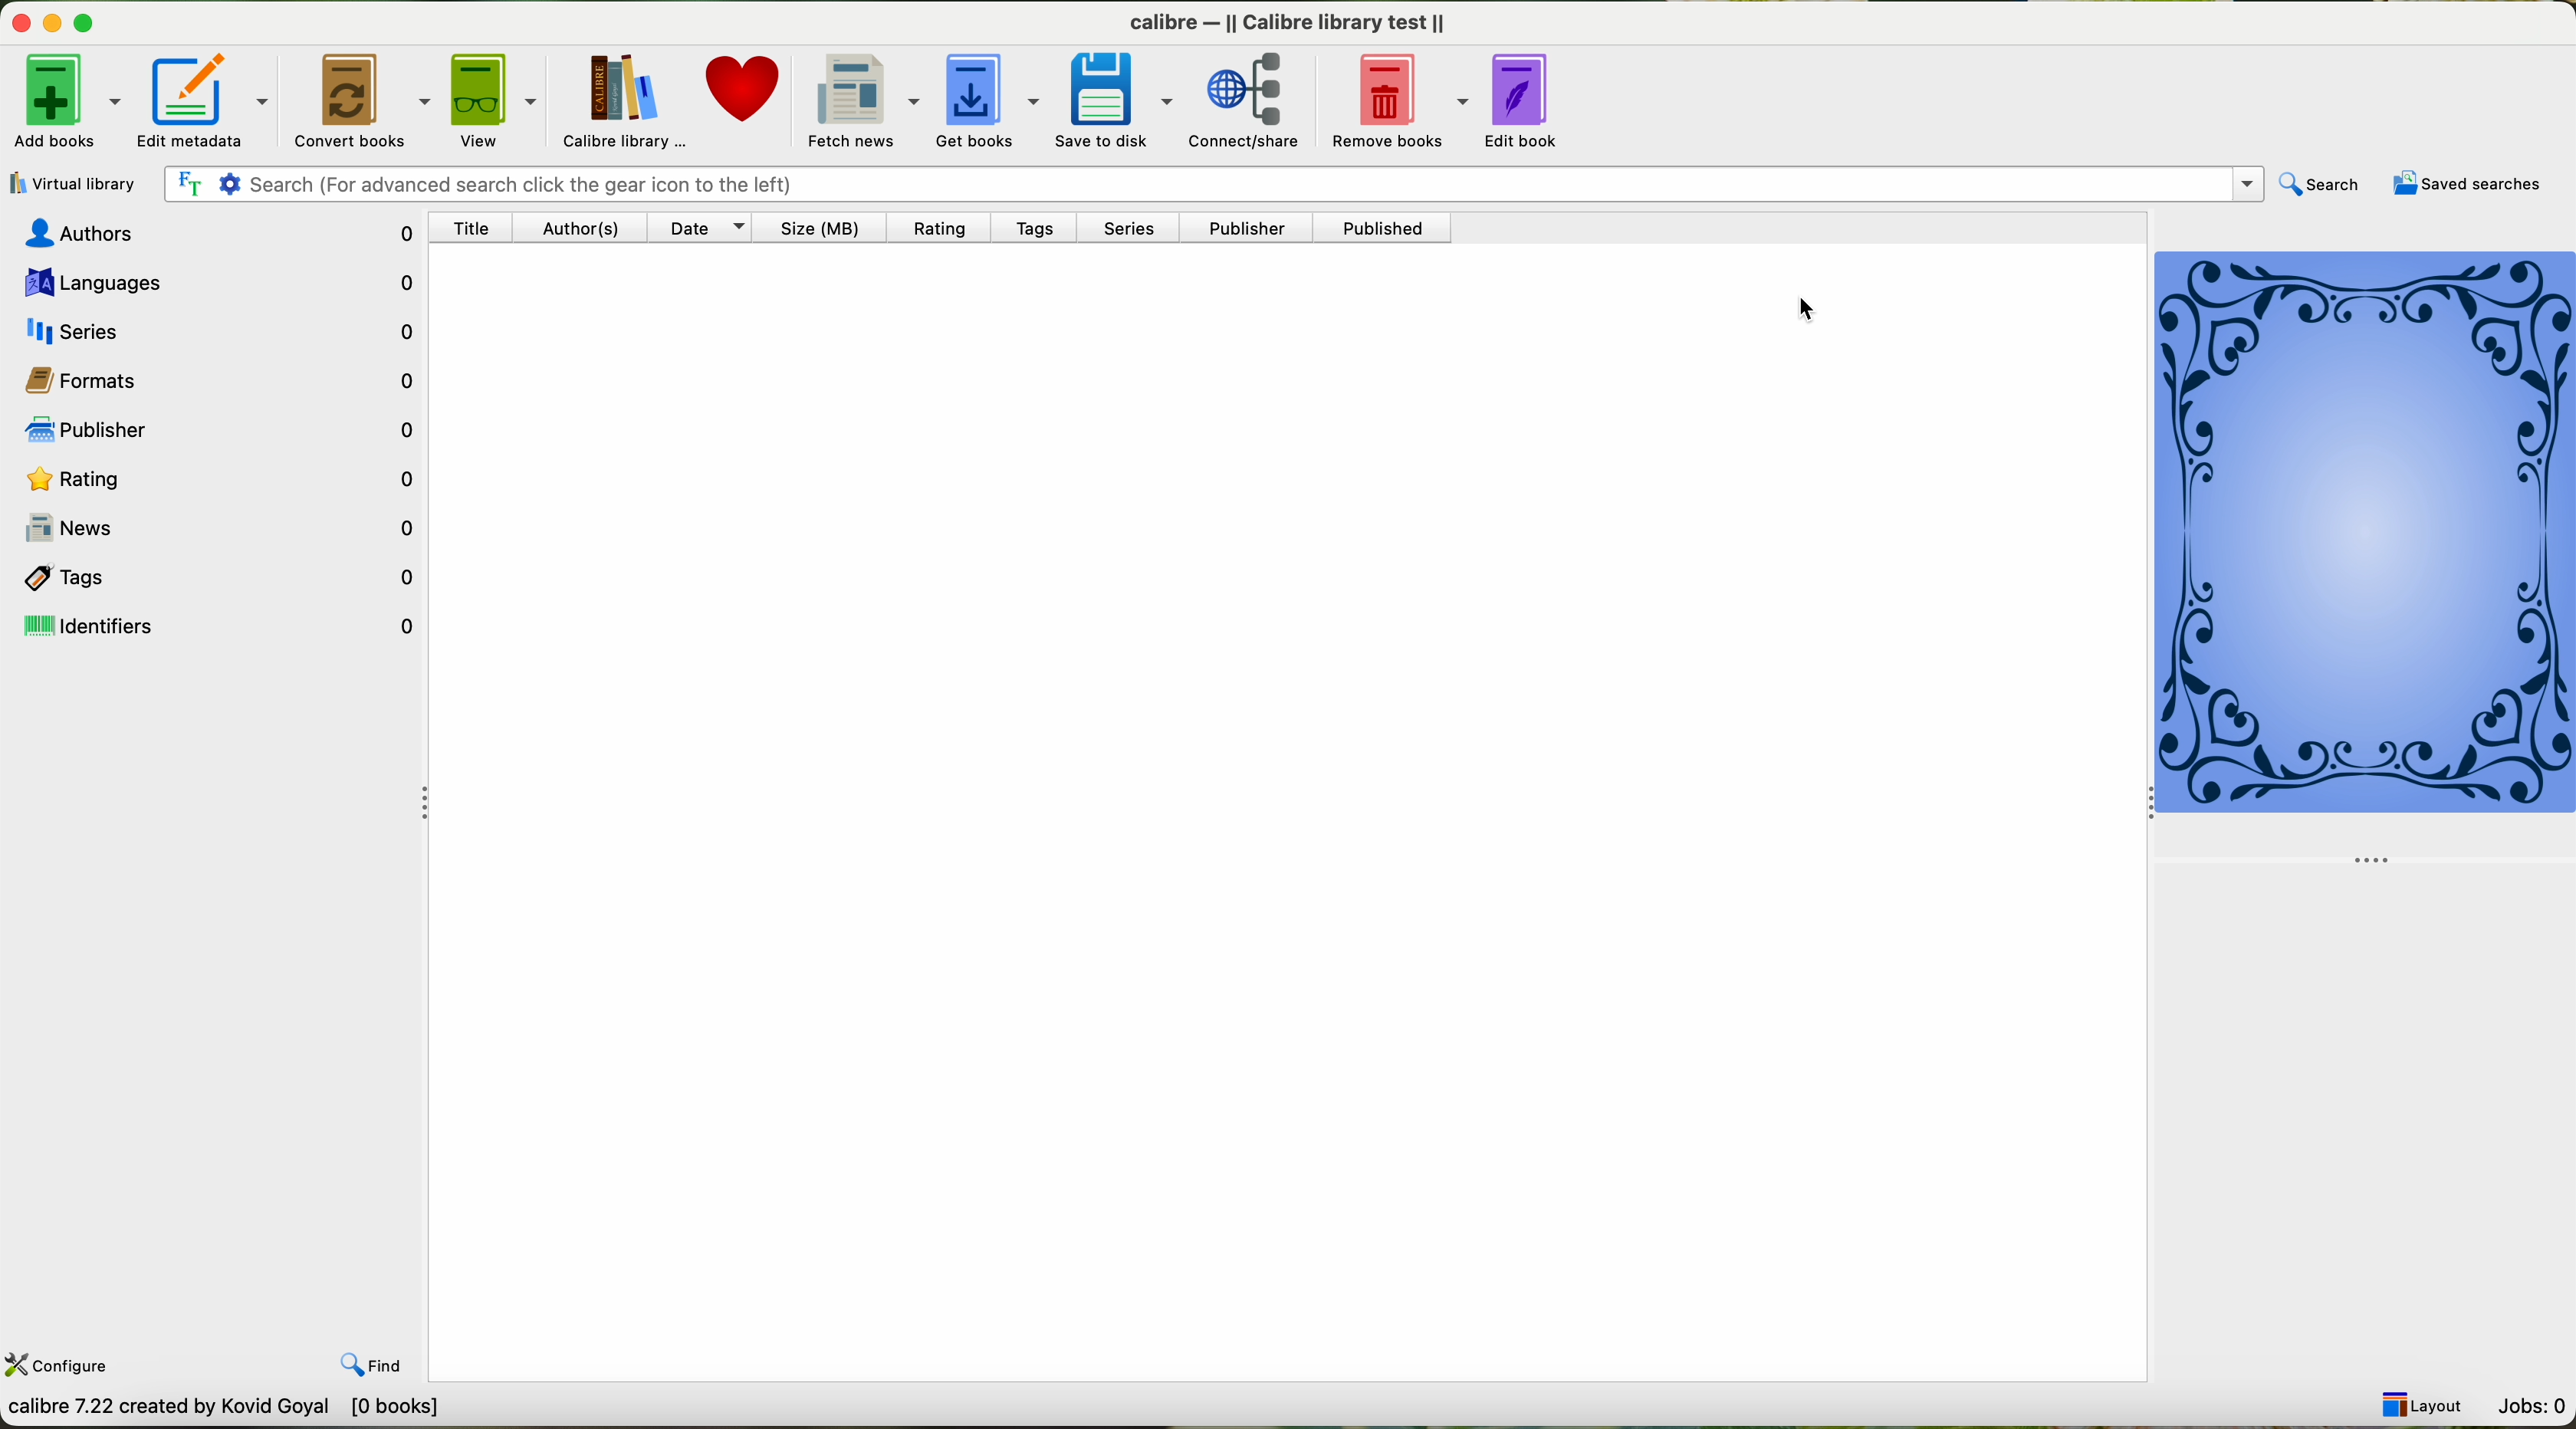 The width and height of the screenshot is (2576, 1429). What do you see at coordinates (213, 378) in the screenshot?
I see `formats` at bounding box center [213, 378].